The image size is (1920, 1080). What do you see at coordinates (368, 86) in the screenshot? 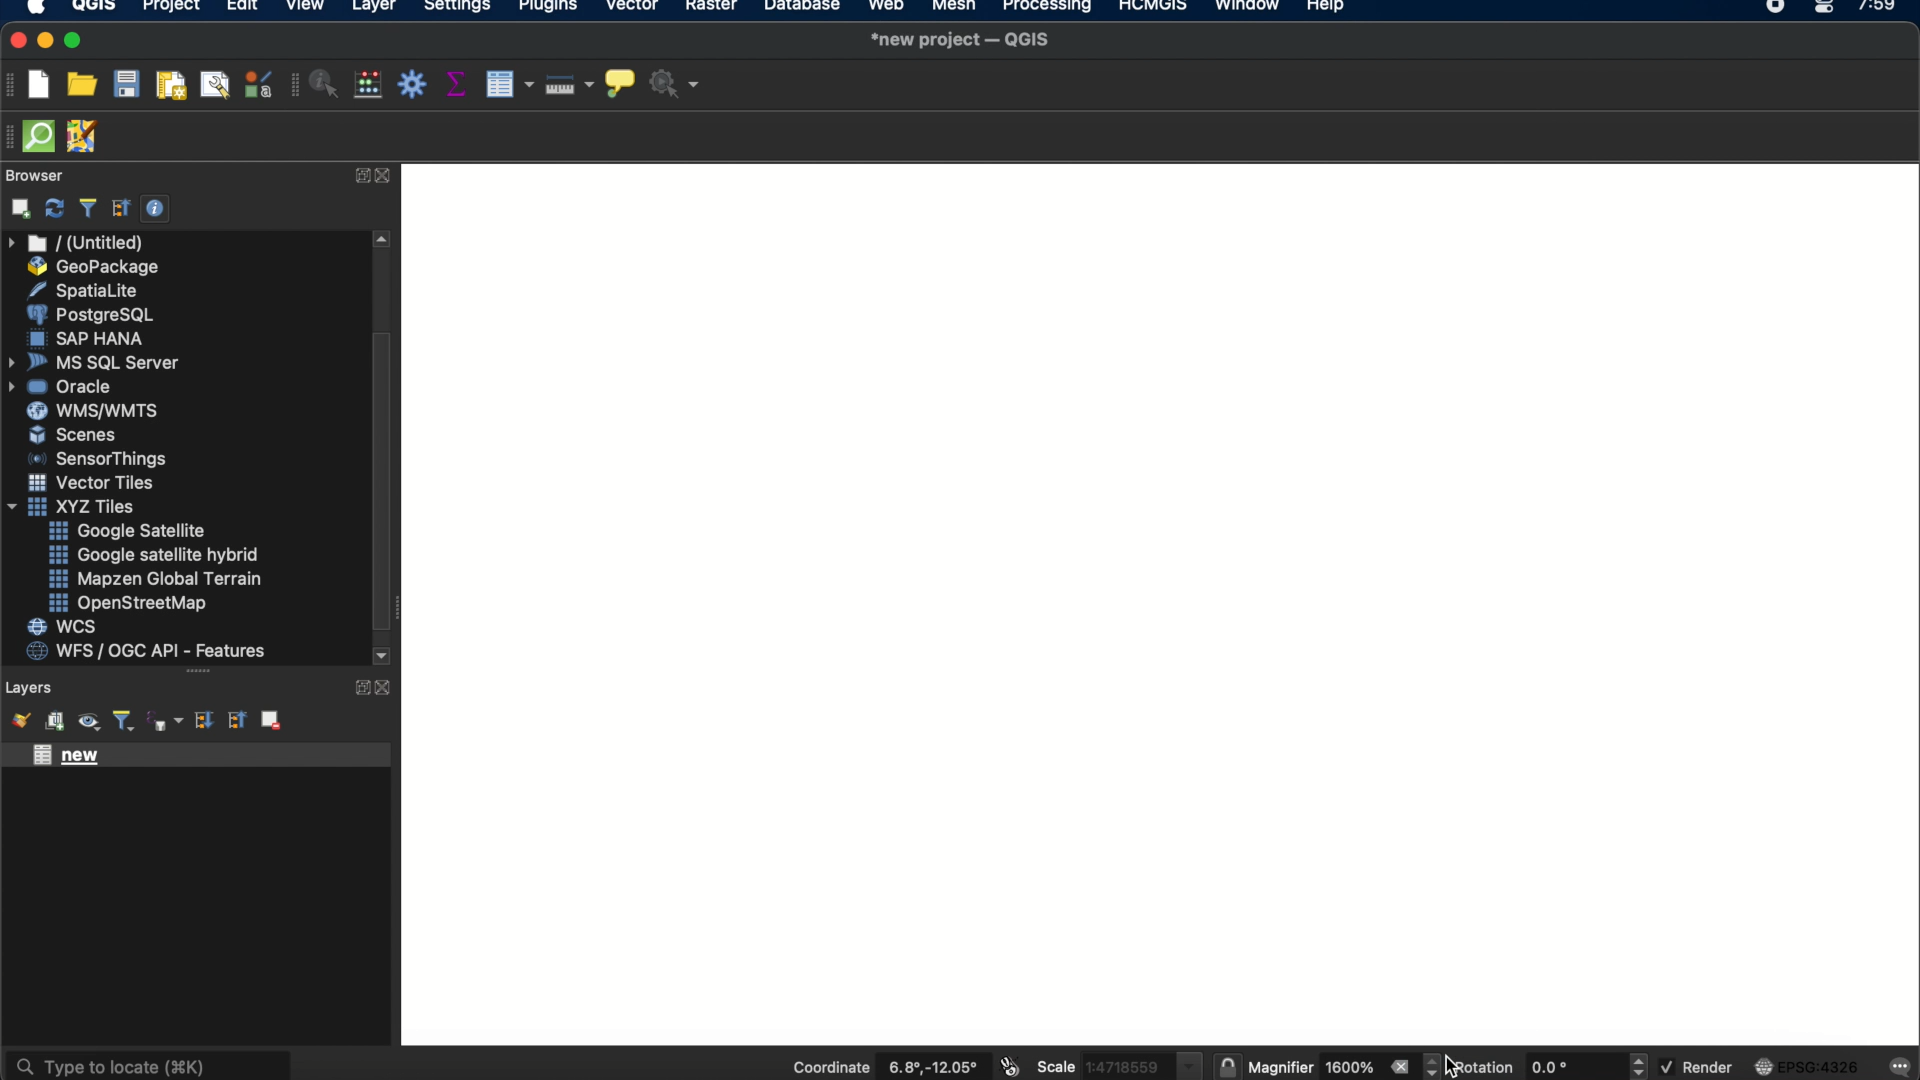
I see `OPEN FIELD CALCULATOR` at bounding box center [368, 86].